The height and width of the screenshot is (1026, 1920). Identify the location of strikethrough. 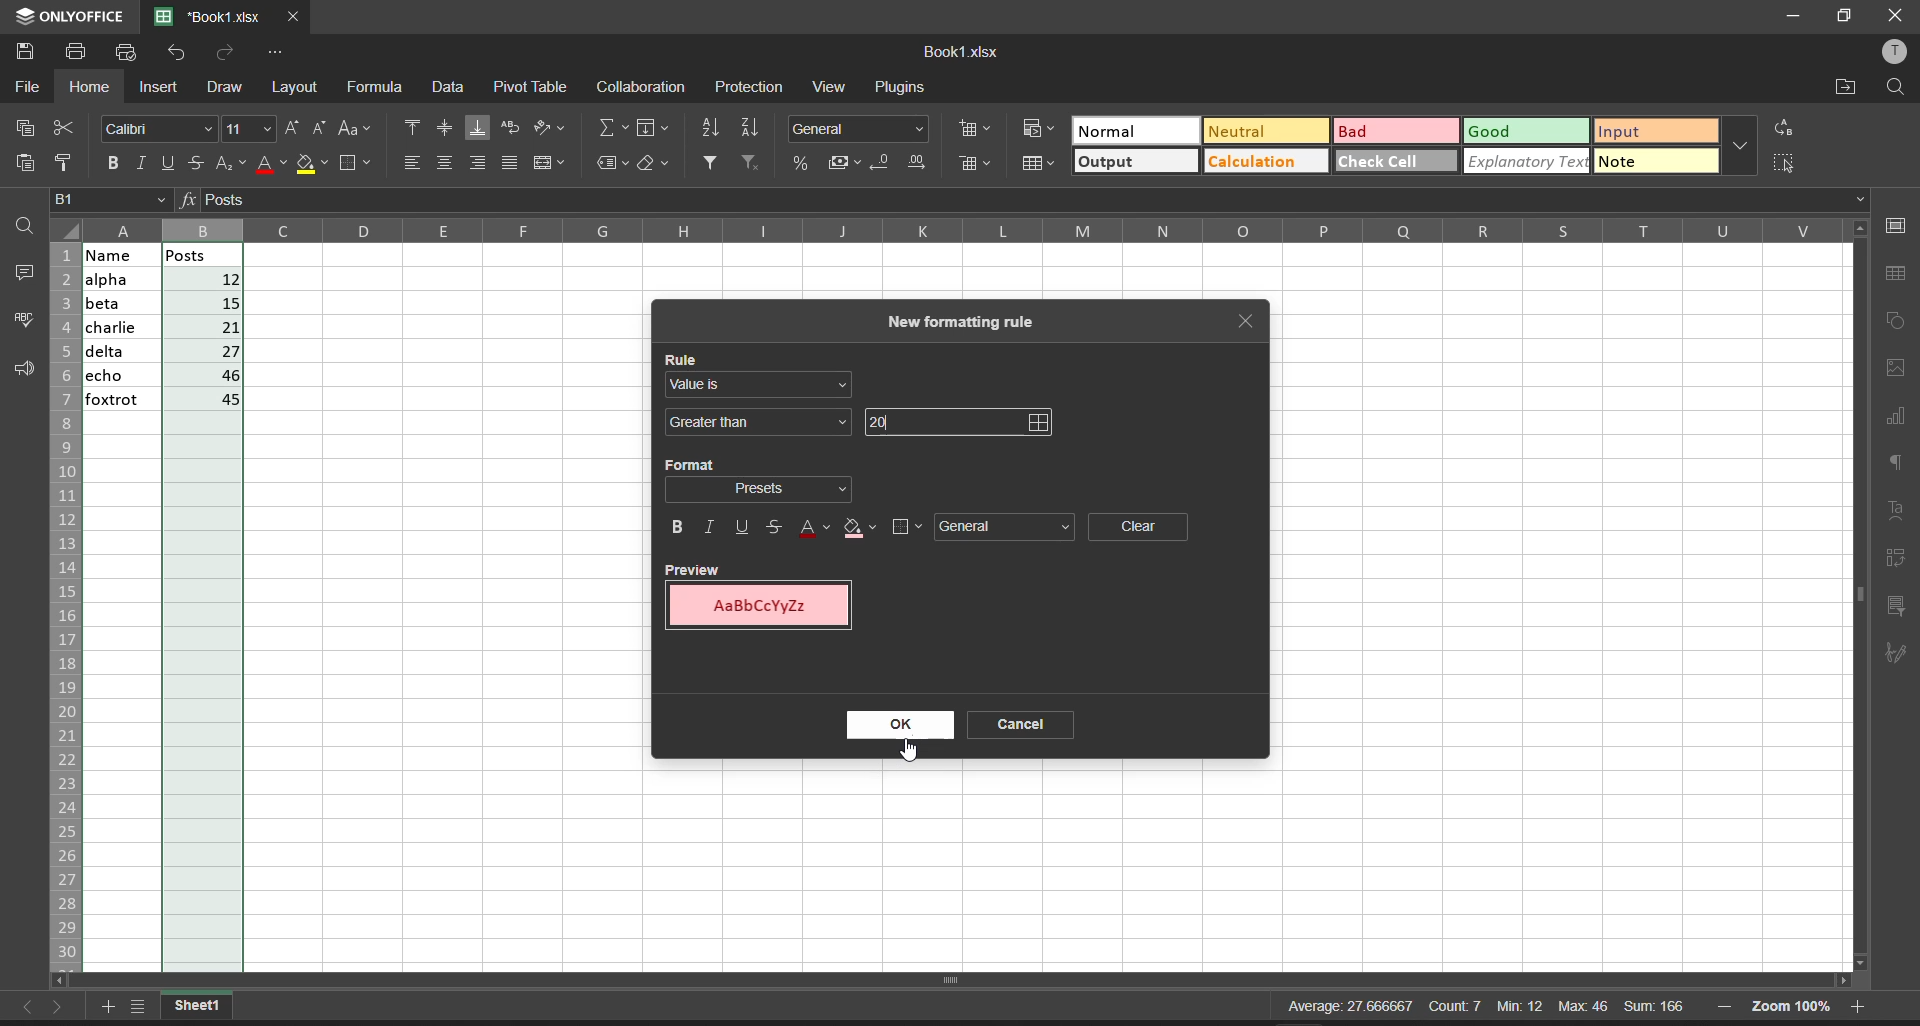
(195, 160).